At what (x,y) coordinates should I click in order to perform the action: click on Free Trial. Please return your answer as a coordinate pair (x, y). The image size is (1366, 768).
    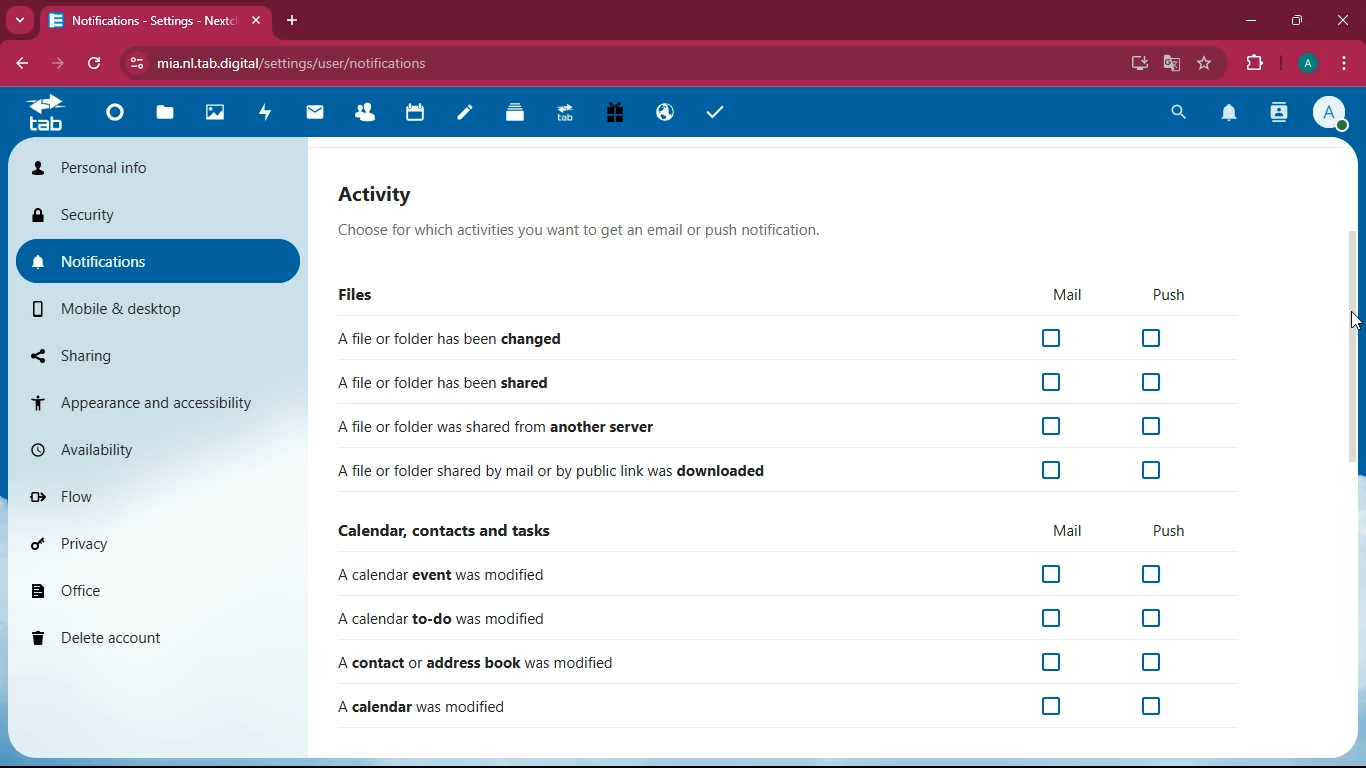
    Looking at the image, I should click on (613, 114).